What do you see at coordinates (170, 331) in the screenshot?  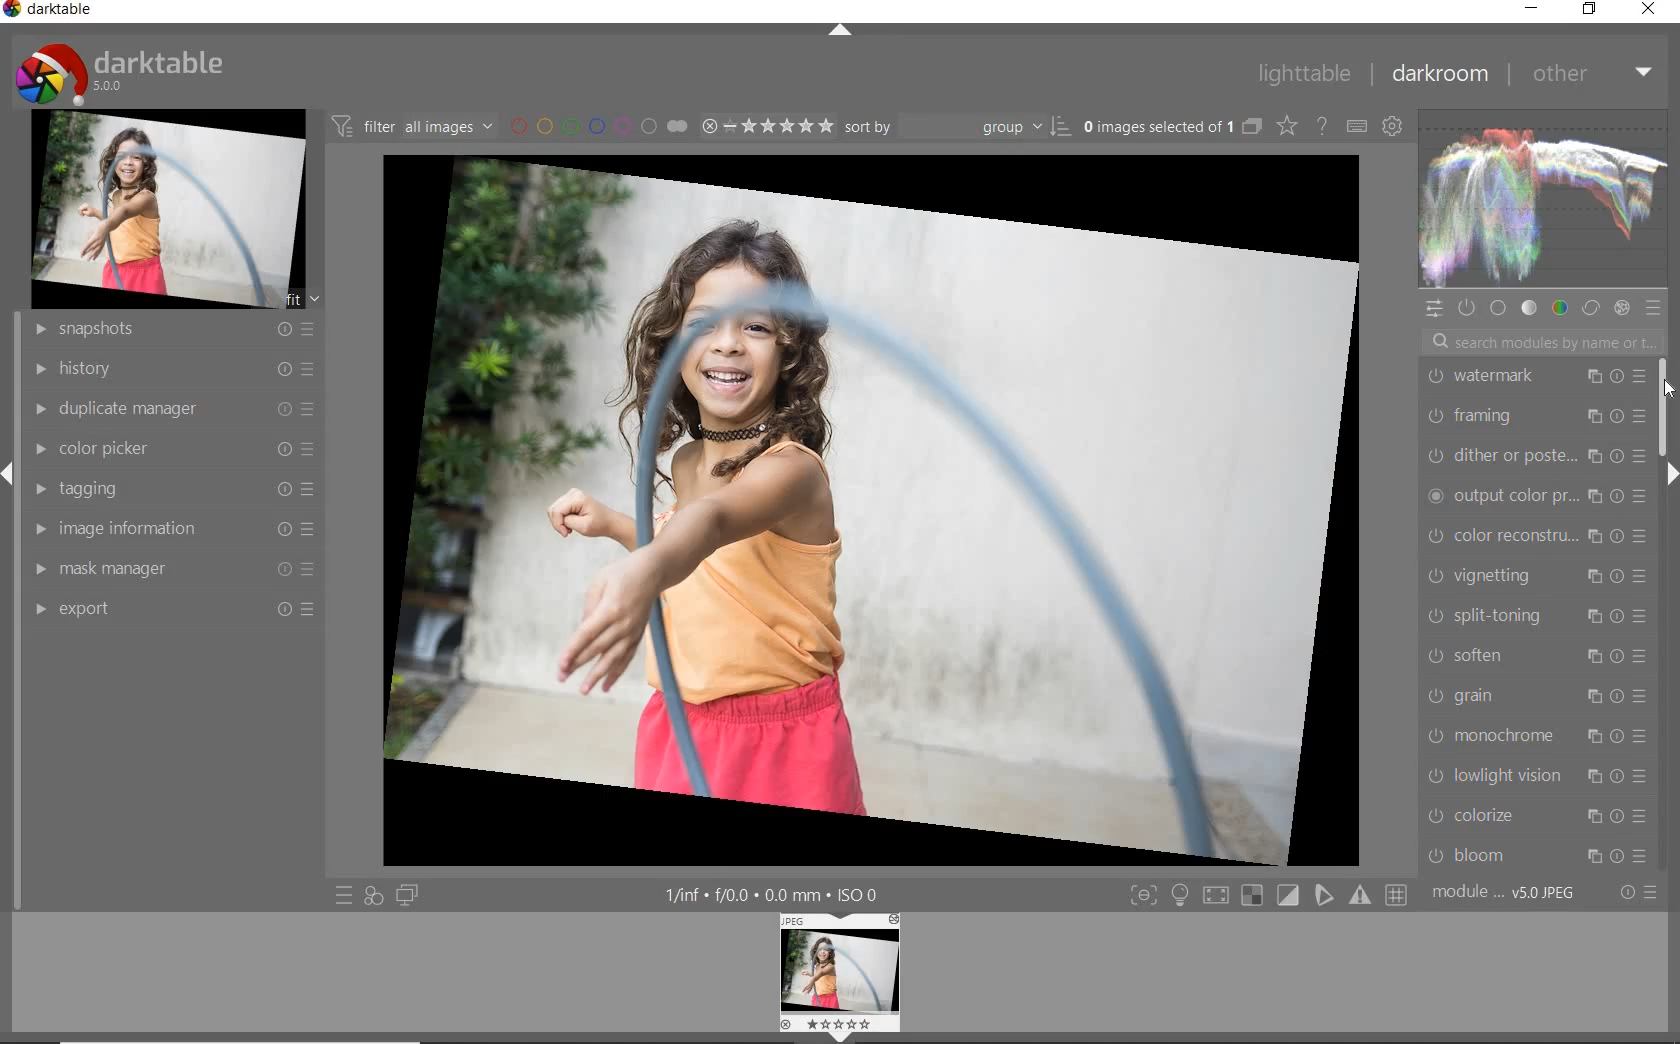 I see `snapshots` at bounding box center [170, 331].